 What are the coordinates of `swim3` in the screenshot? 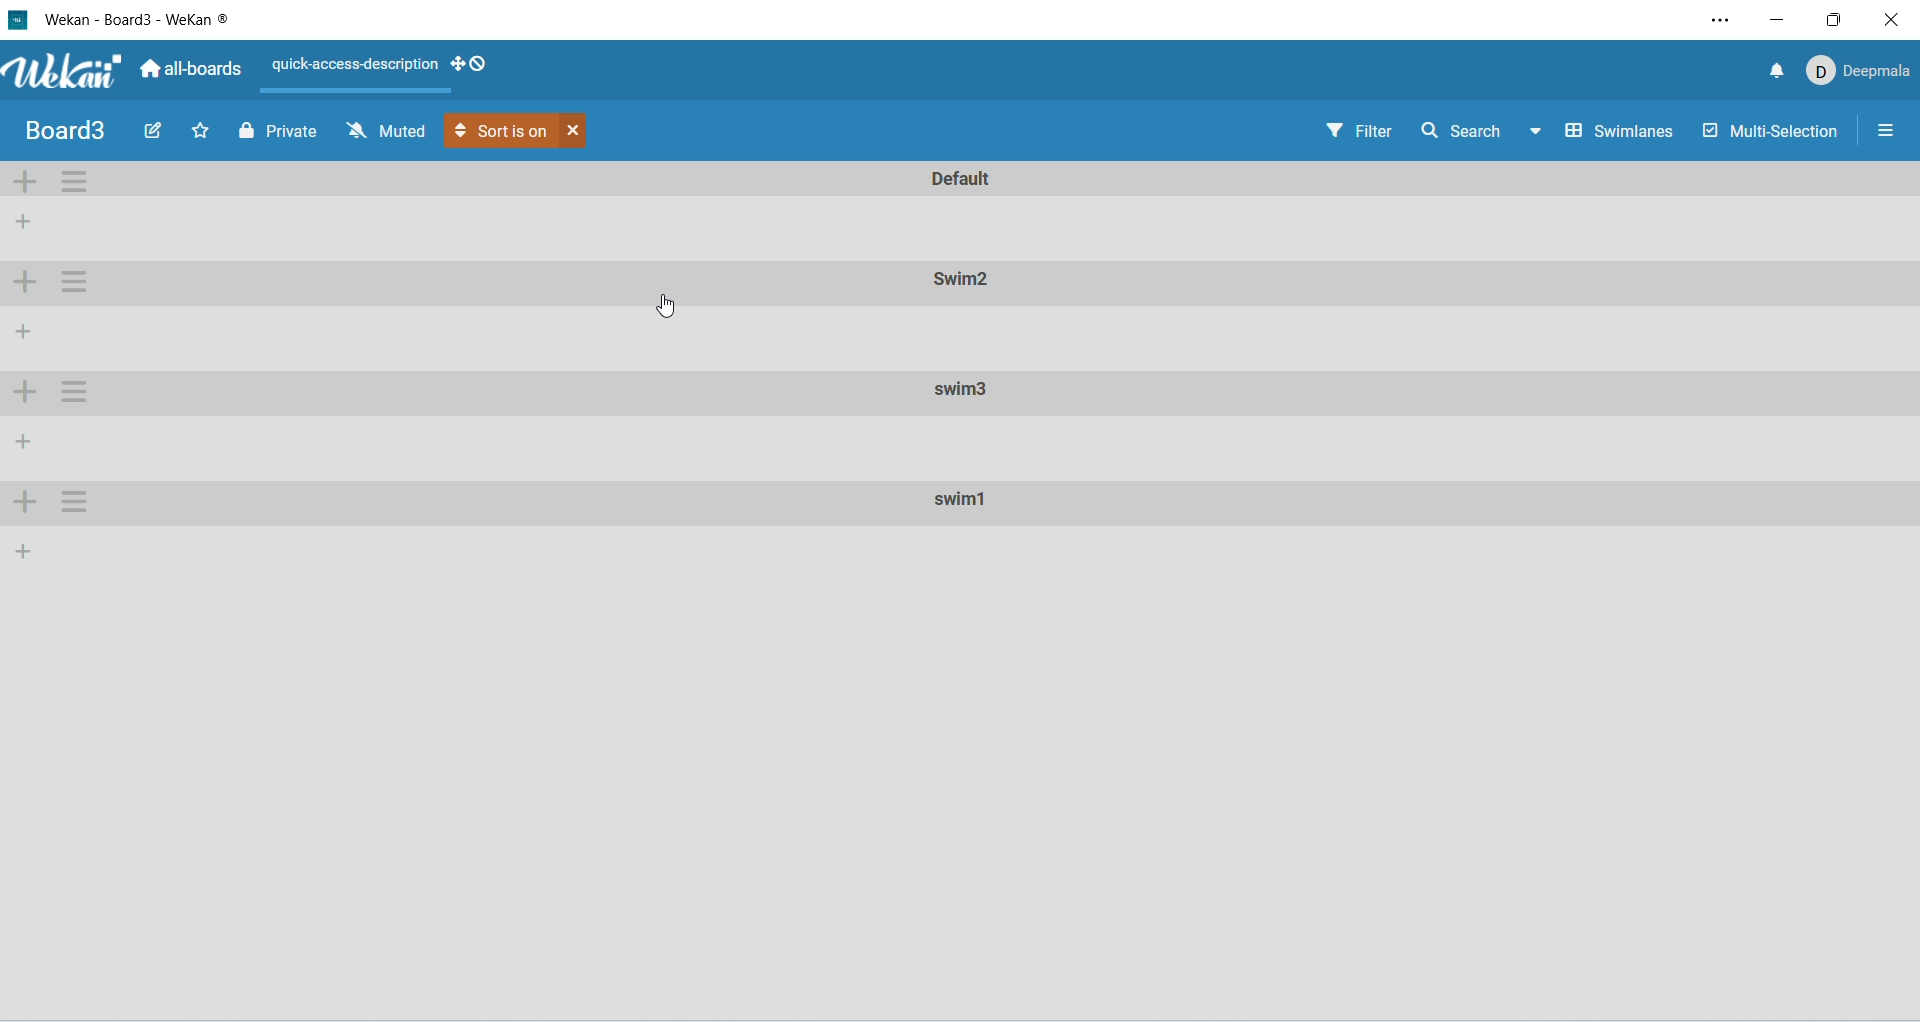 It's located at (963, 390).